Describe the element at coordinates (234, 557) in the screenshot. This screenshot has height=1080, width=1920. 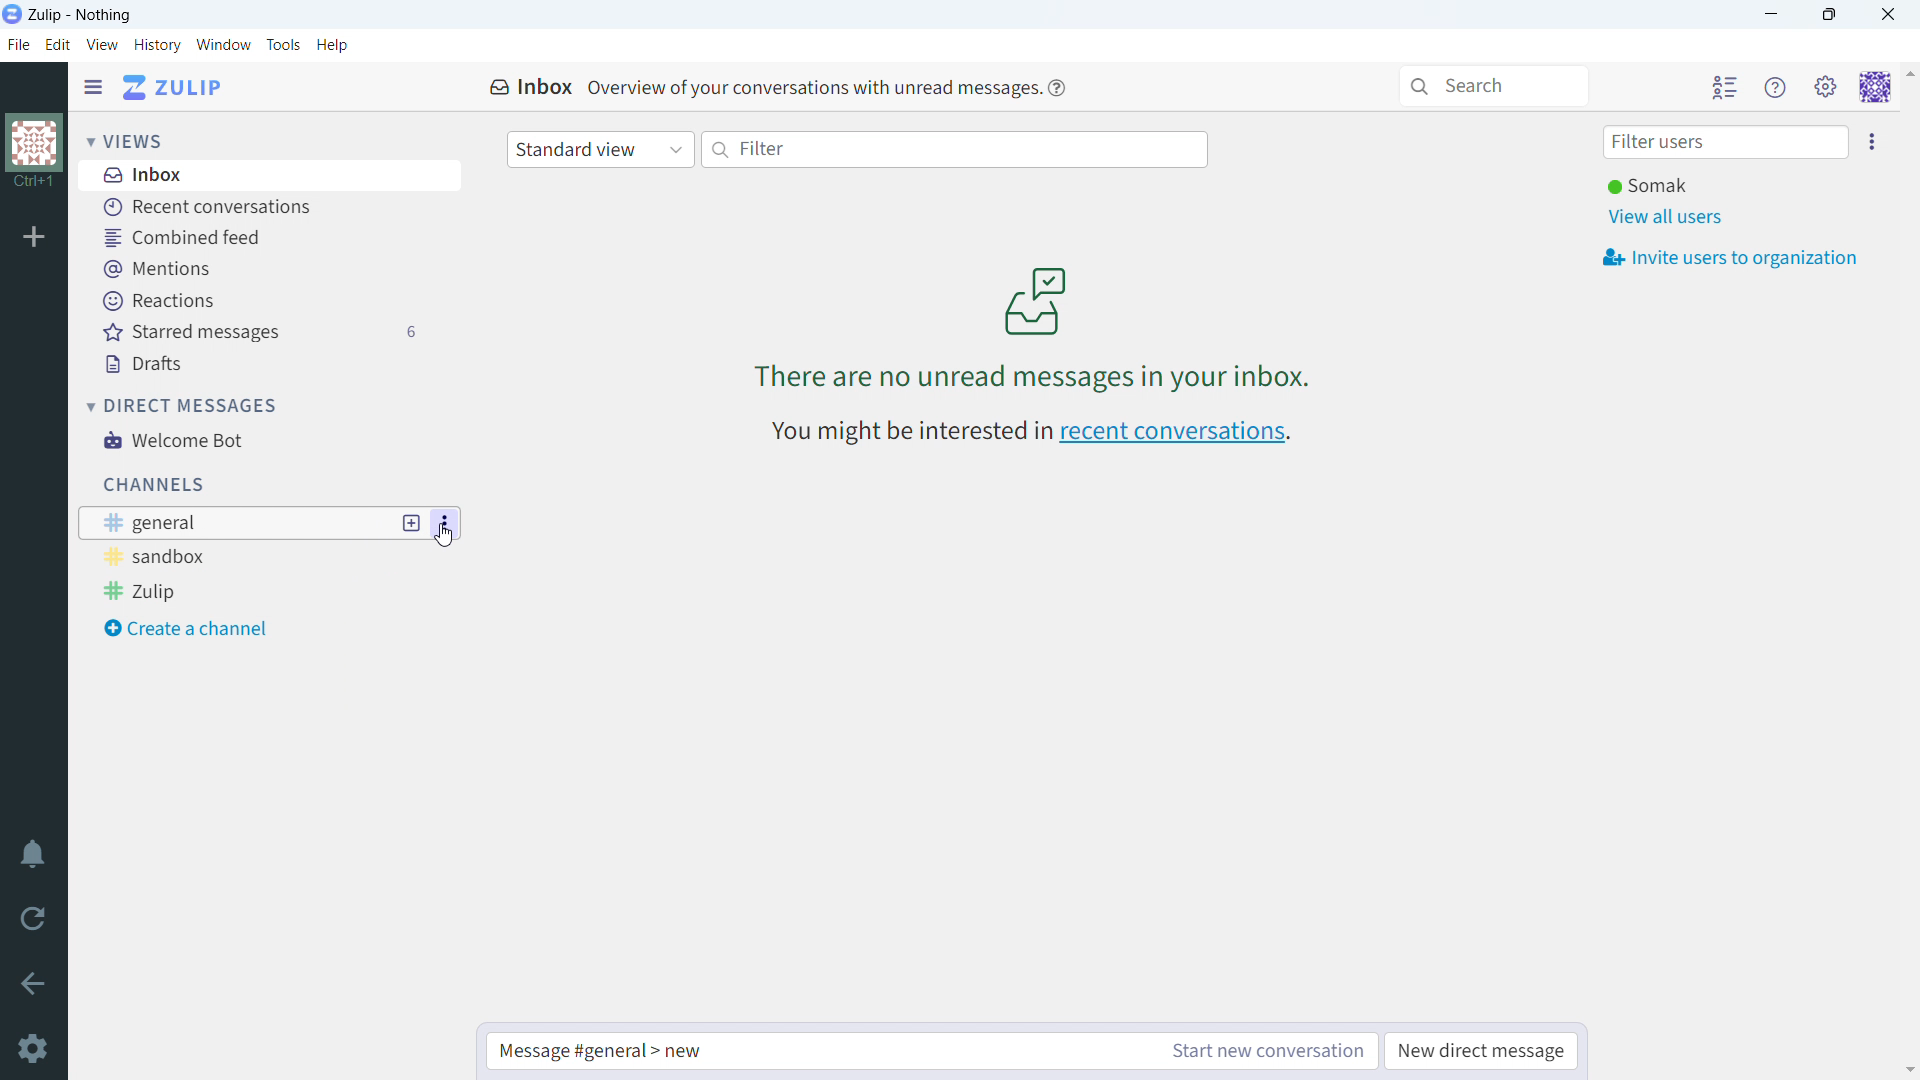
I see `sandbox` at that location.